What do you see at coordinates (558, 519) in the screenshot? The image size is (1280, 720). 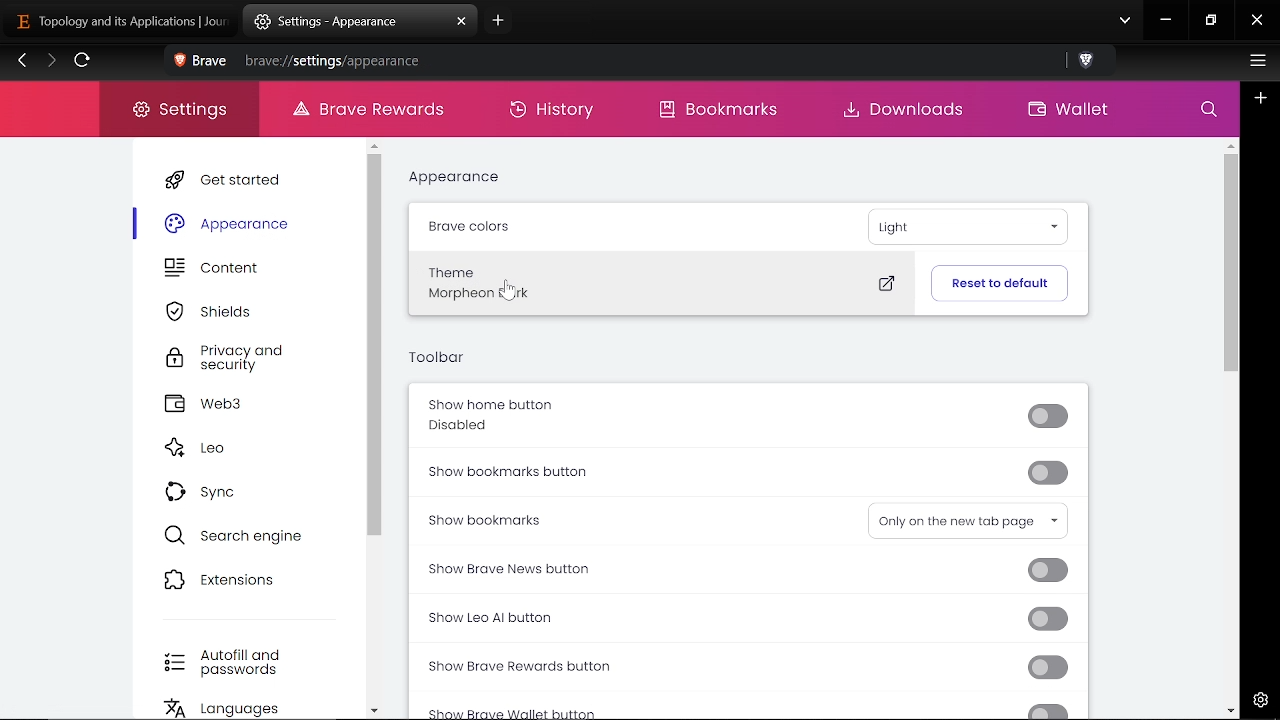 I see `Show bookmarks` at bounding box center [558, 519].